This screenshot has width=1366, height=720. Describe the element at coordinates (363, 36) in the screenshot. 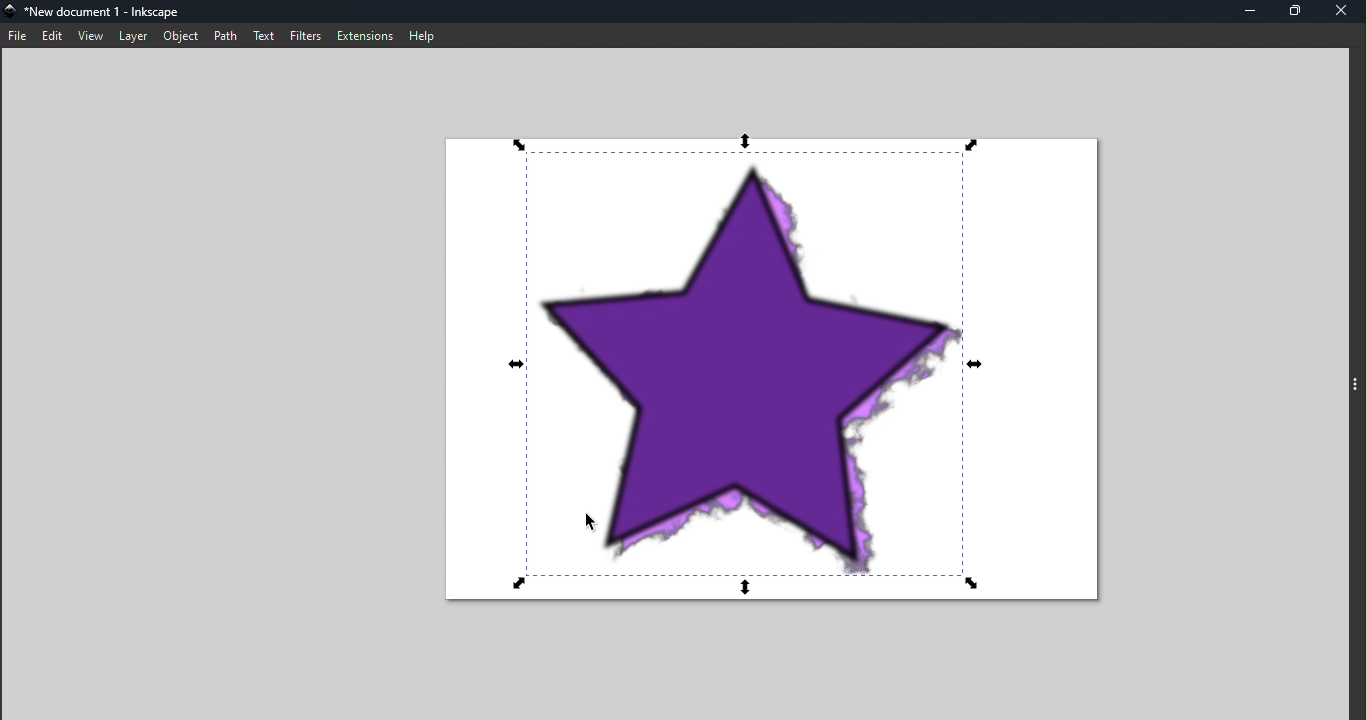

I see `Extensions` at that location.